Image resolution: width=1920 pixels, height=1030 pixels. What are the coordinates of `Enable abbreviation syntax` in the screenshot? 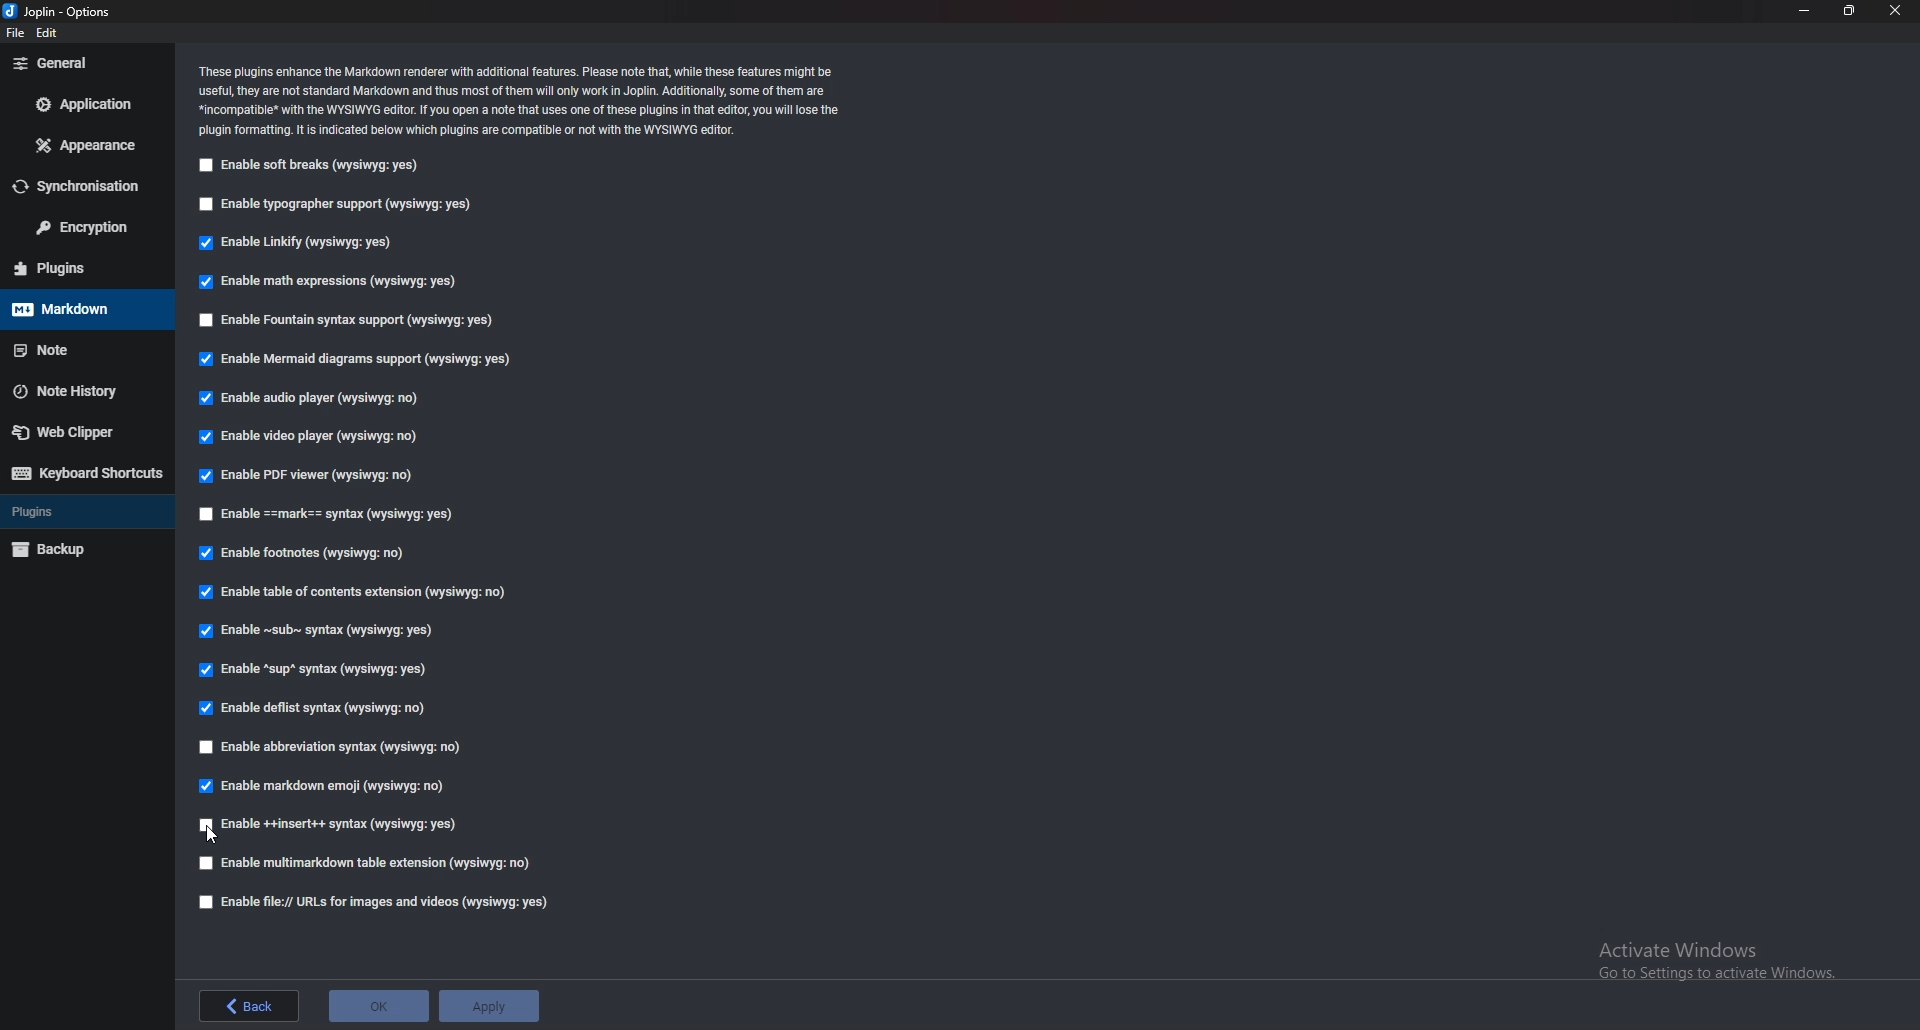 It's located at (331, 749).